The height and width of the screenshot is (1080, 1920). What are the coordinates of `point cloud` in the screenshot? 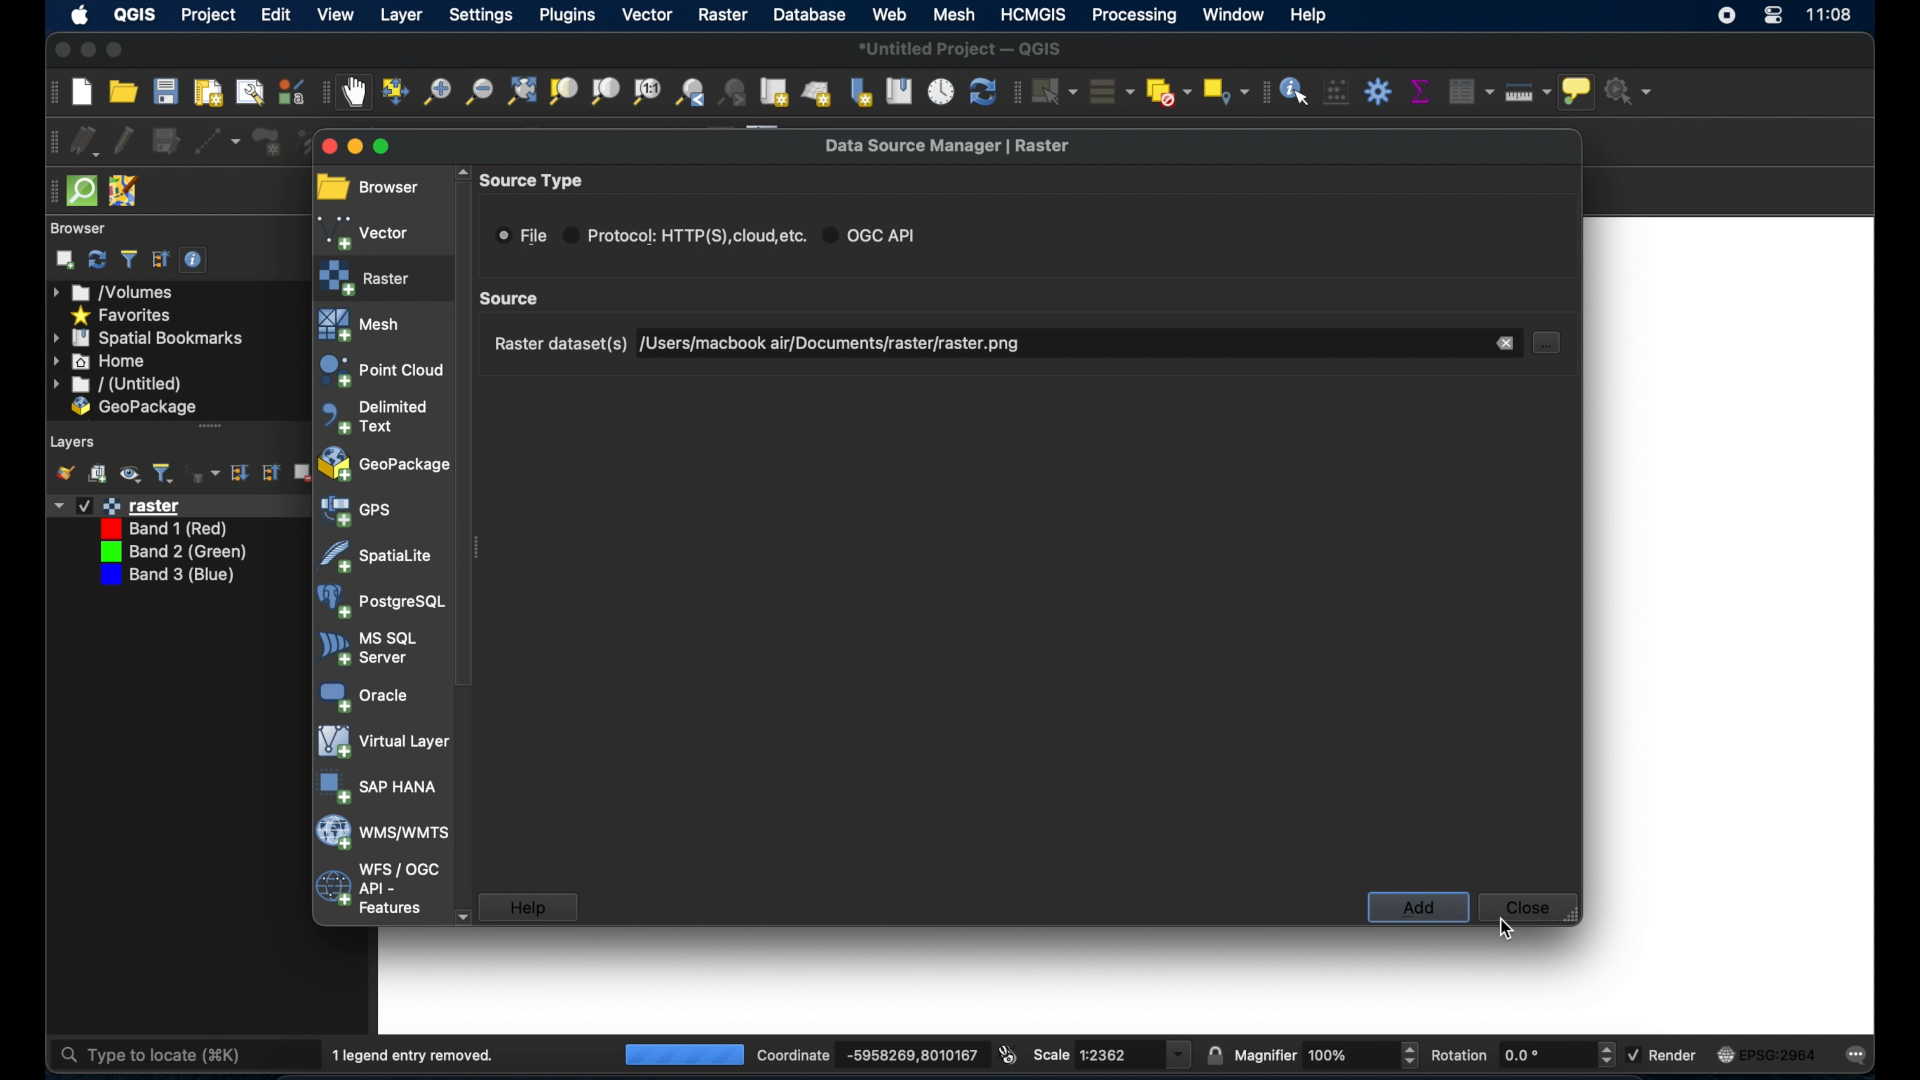 It's located at (380, 371).